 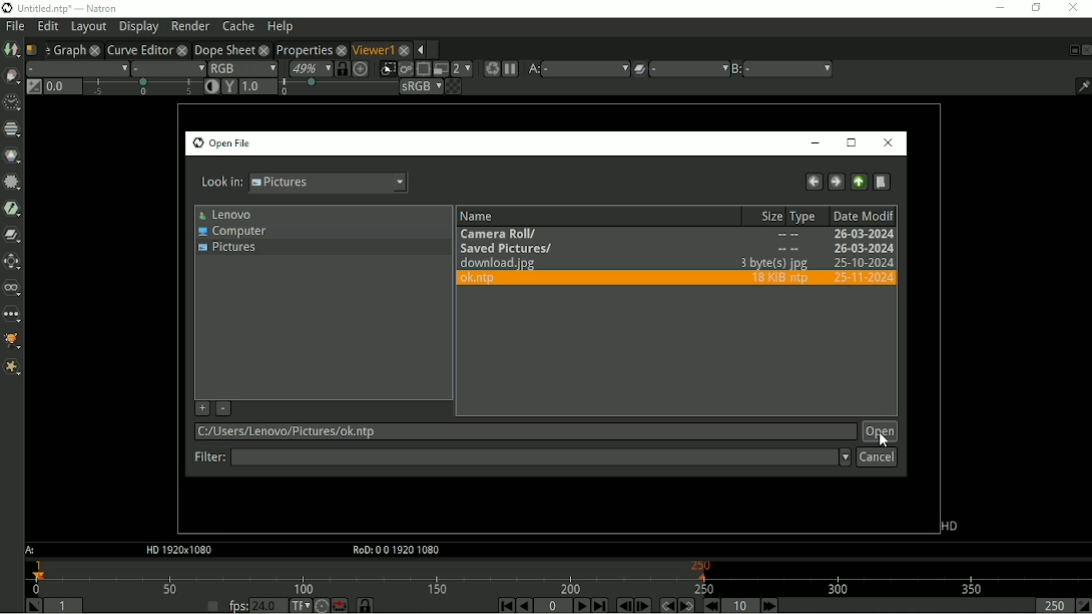 What do you see at coordinates (242, 67) in the screenshot?
I see `Display Channels` at bounding box center [242, 67].